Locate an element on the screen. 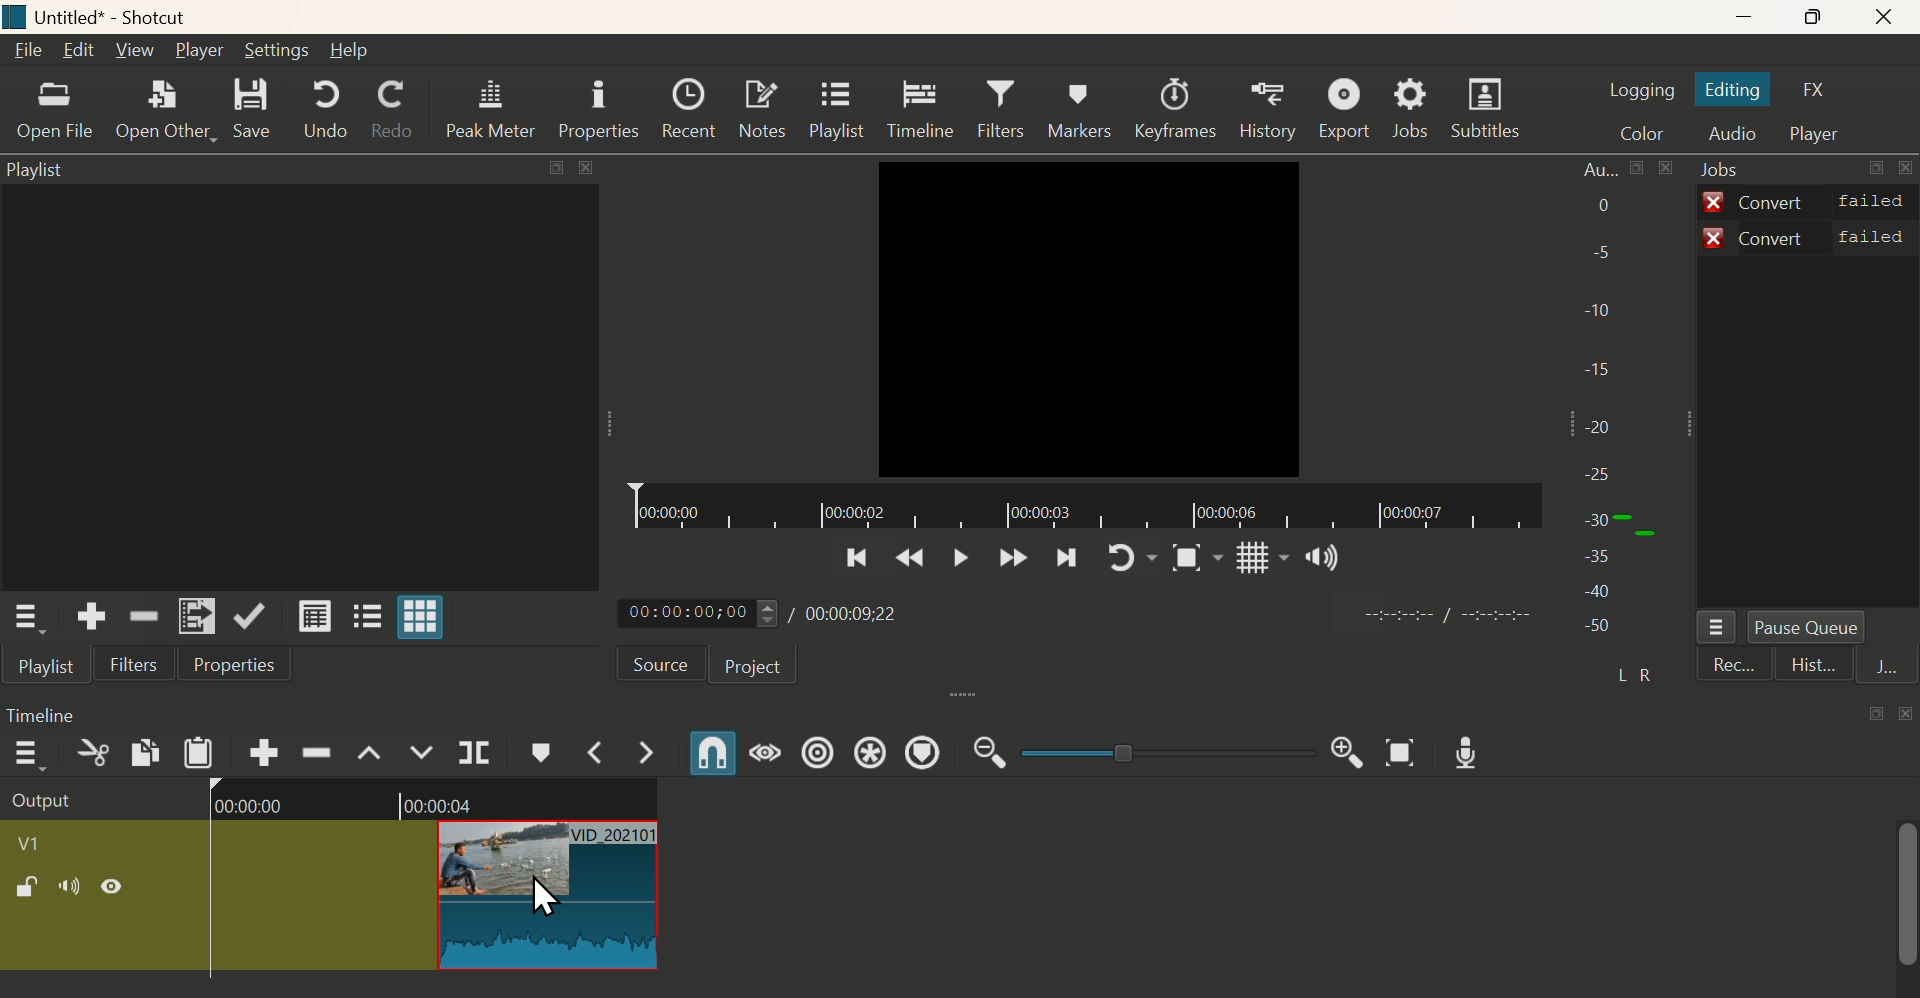 Image resolution: width=1920 pixels, height=998 pixels. Paste is located at coordinates (202, 756).